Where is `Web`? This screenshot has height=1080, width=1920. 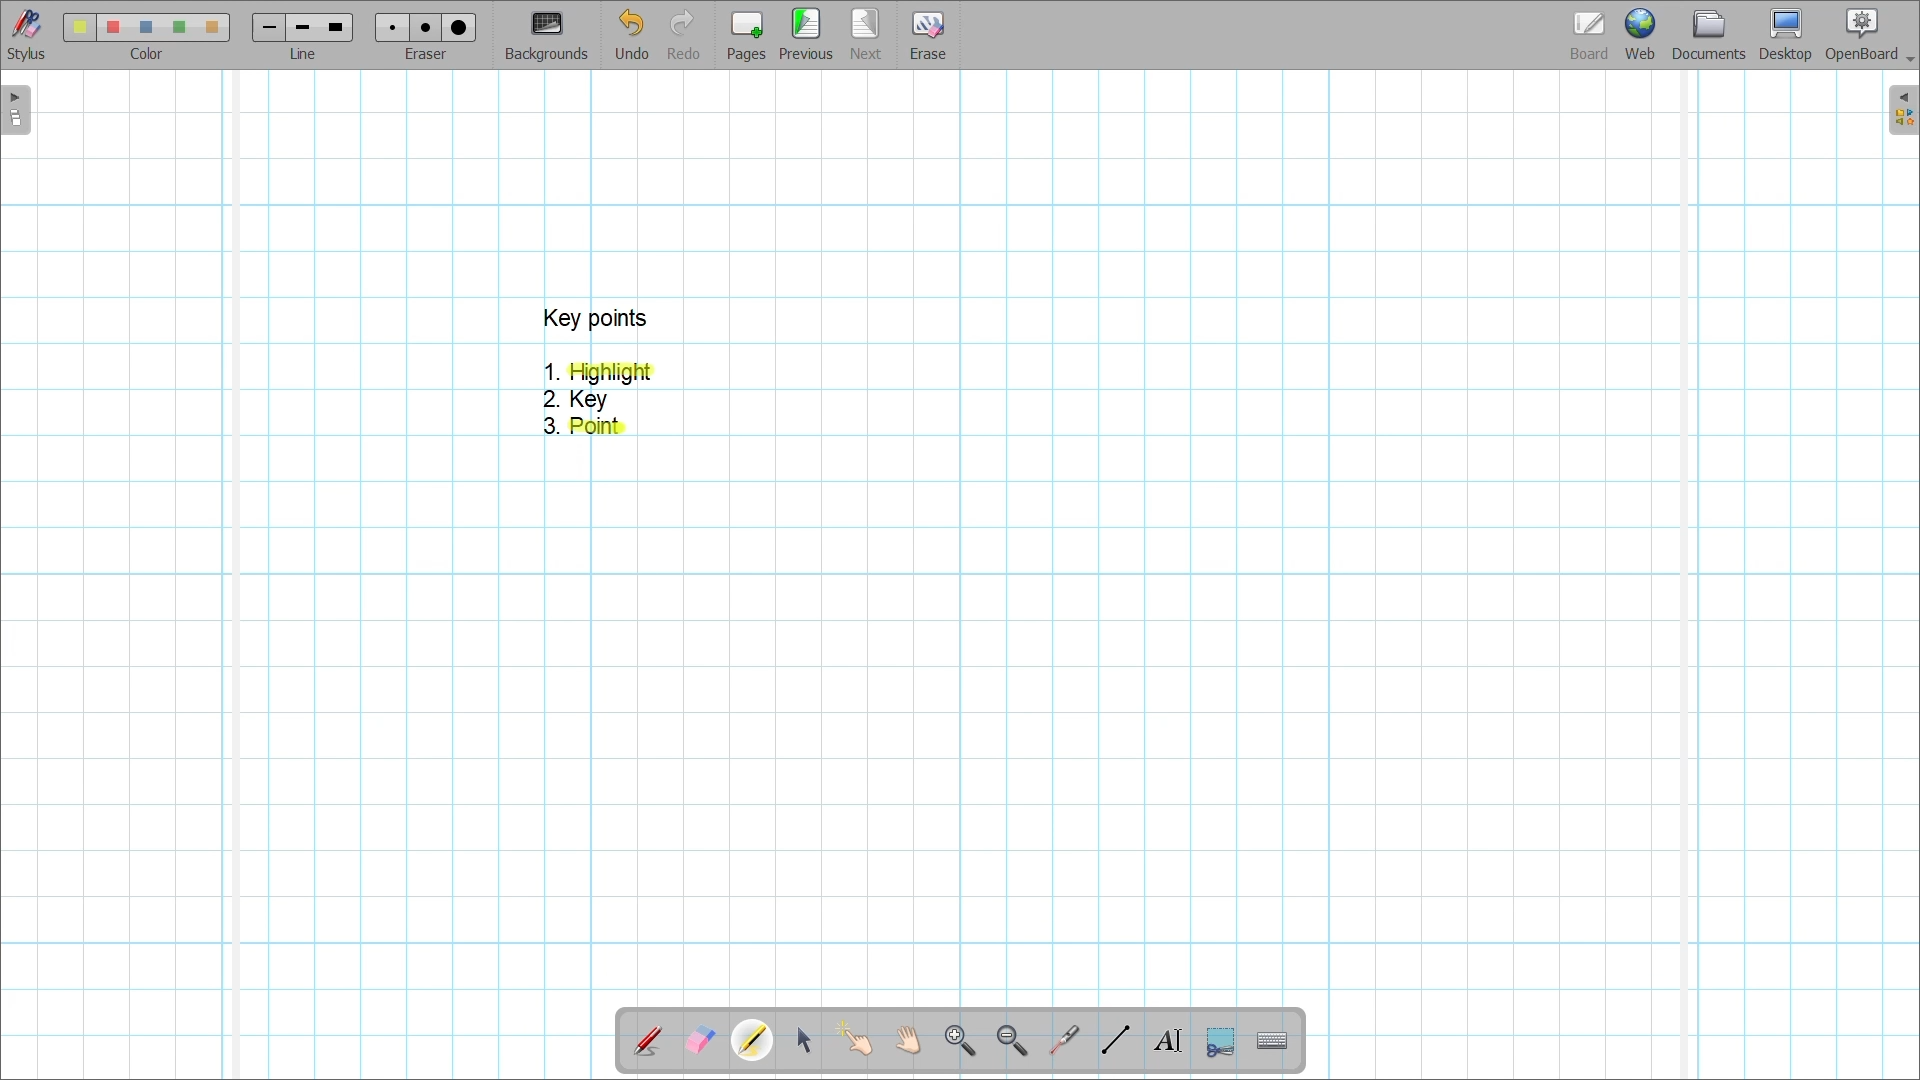 Web is located at coordinates (1640, 34).